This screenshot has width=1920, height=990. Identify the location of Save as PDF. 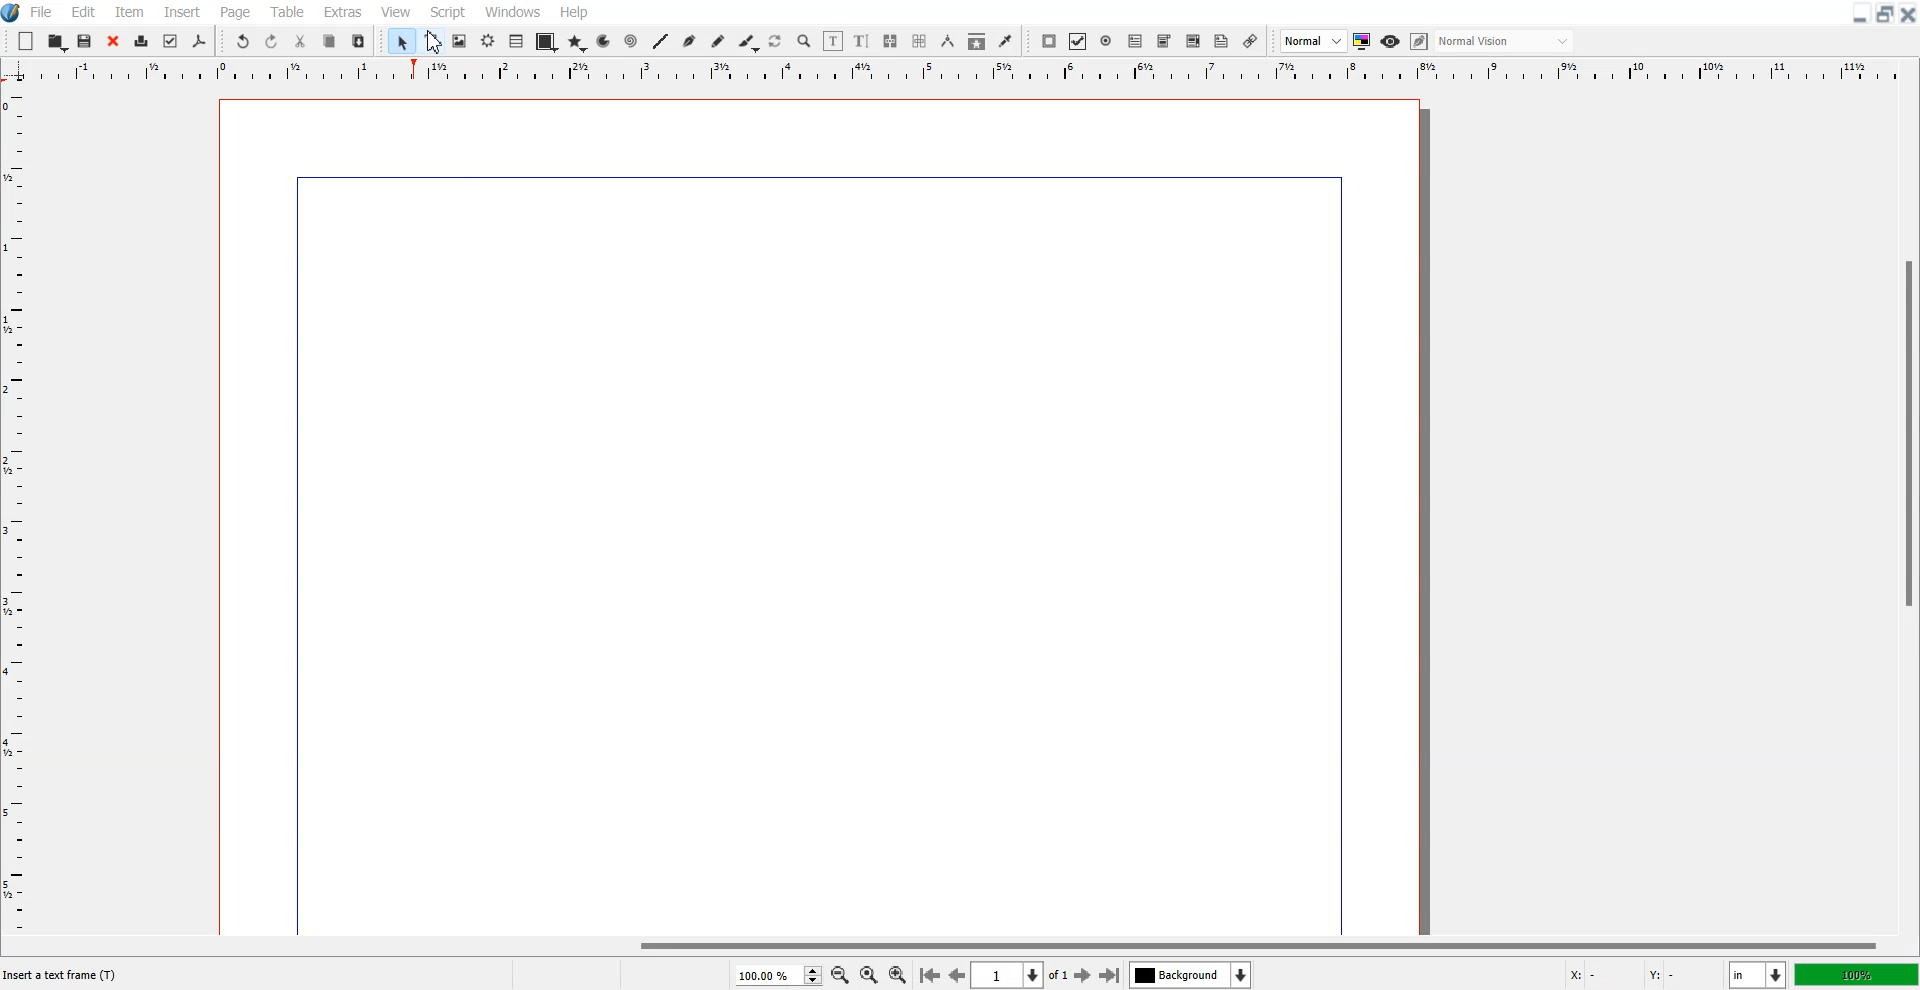
(199, 42).